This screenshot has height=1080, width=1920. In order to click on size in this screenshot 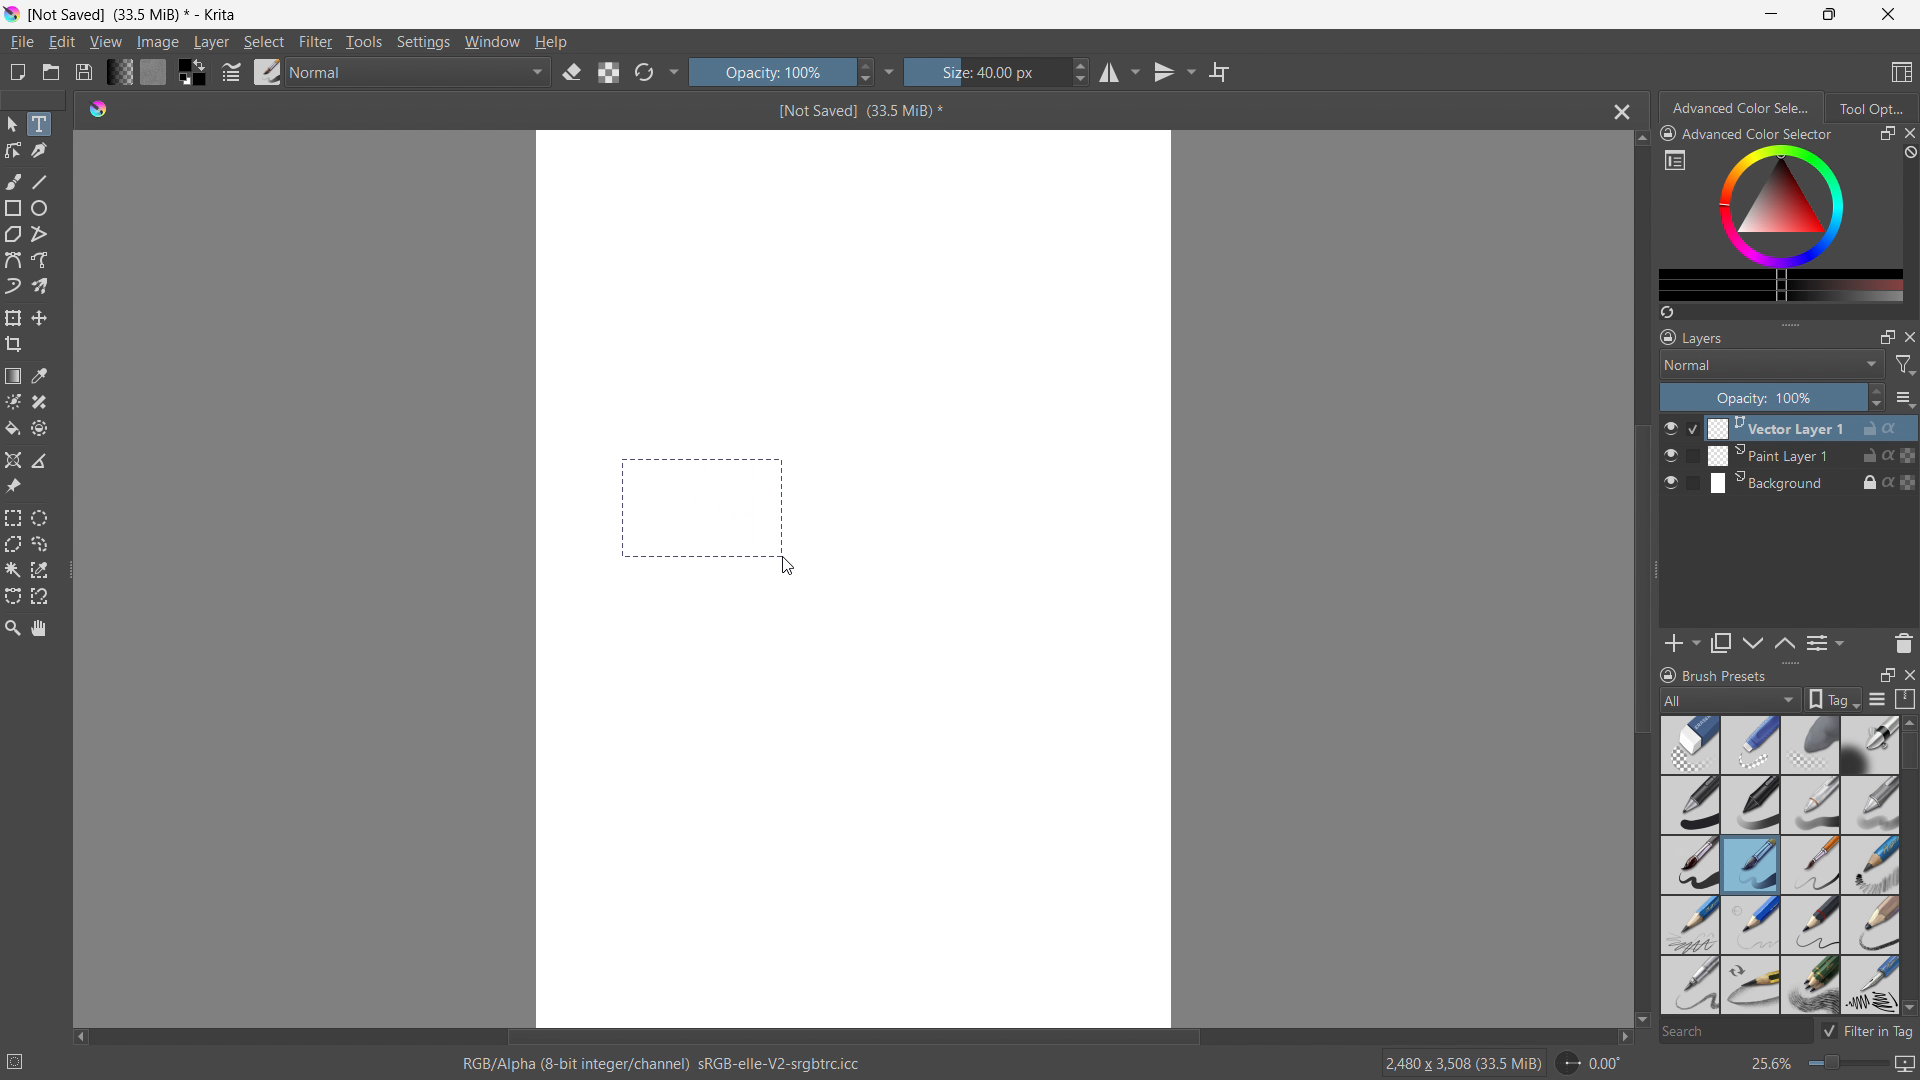, I will do `click(997, 72)`.